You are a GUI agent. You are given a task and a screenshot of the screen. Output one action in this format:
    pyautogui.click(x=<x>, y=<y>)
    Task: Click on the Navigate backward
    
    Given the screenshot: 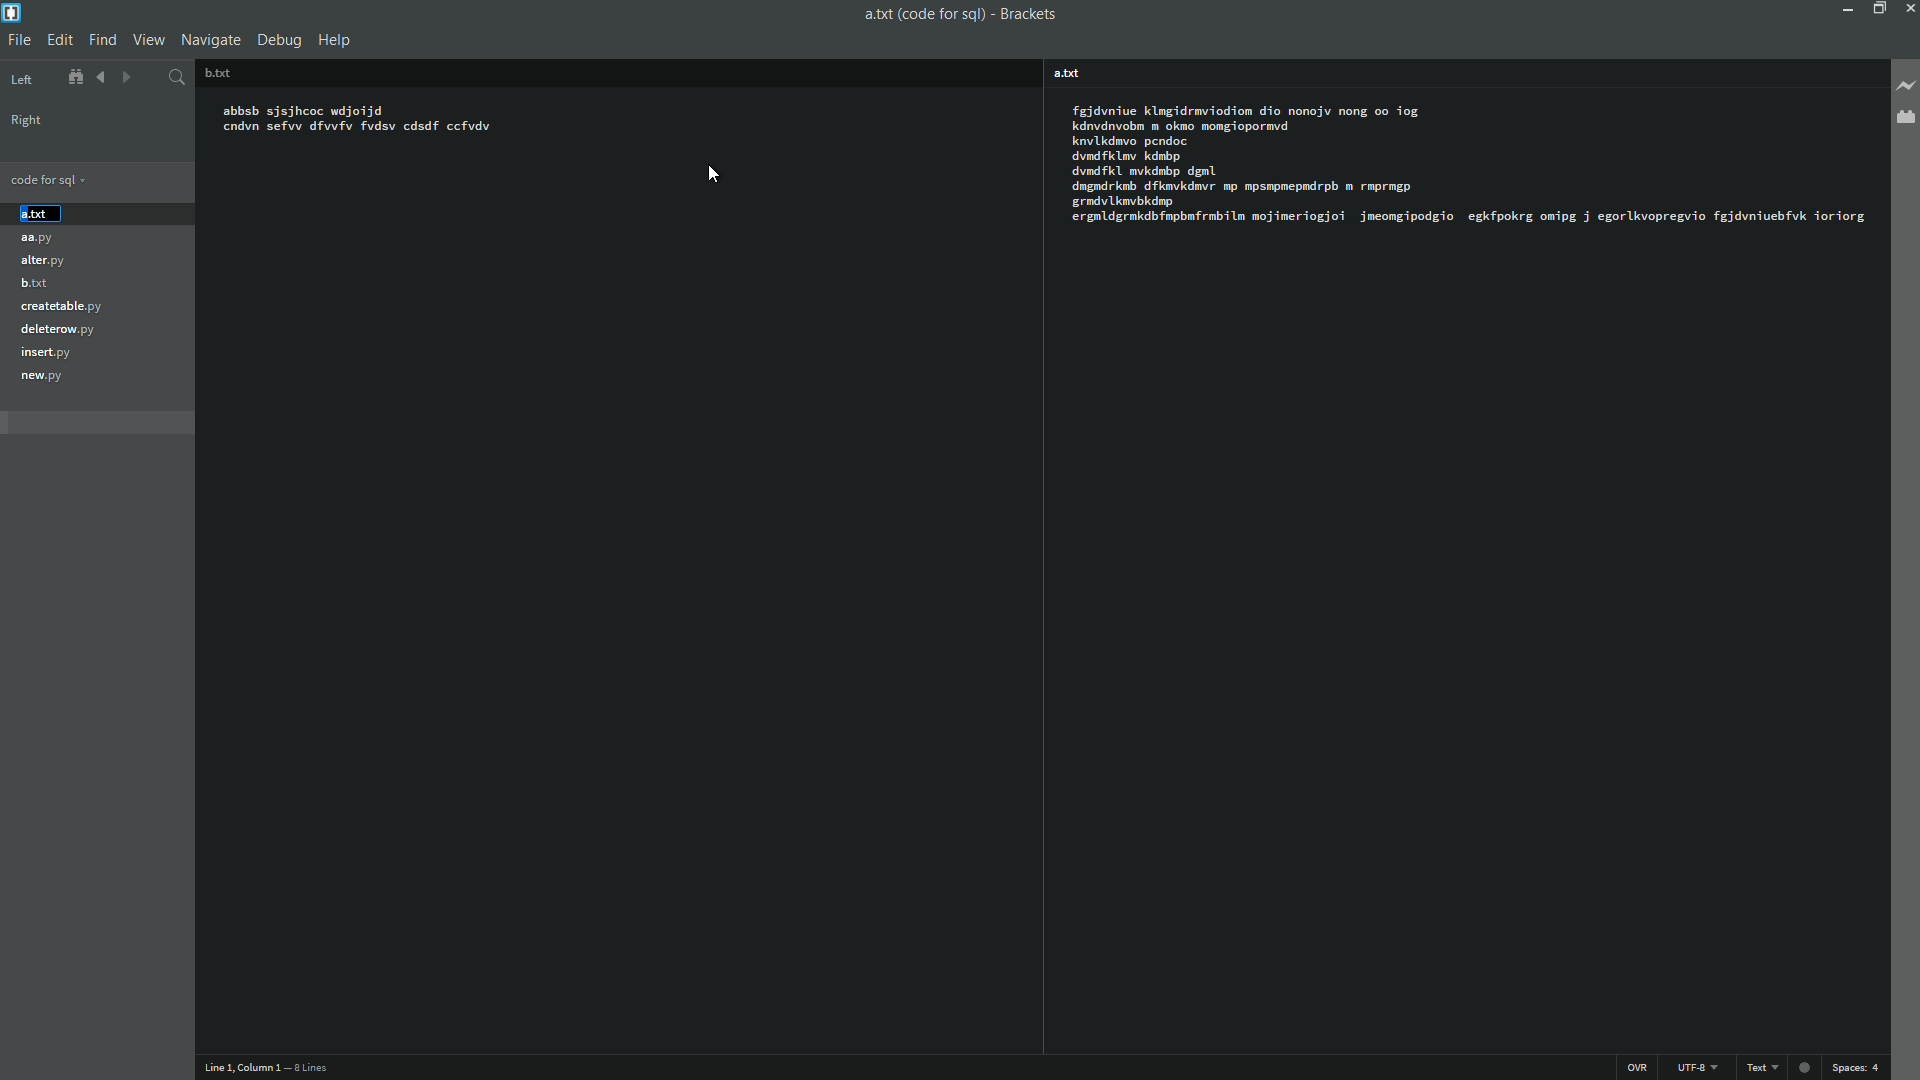 What is the action you would take?
    pyautogui.click(x=101, y=77)
    